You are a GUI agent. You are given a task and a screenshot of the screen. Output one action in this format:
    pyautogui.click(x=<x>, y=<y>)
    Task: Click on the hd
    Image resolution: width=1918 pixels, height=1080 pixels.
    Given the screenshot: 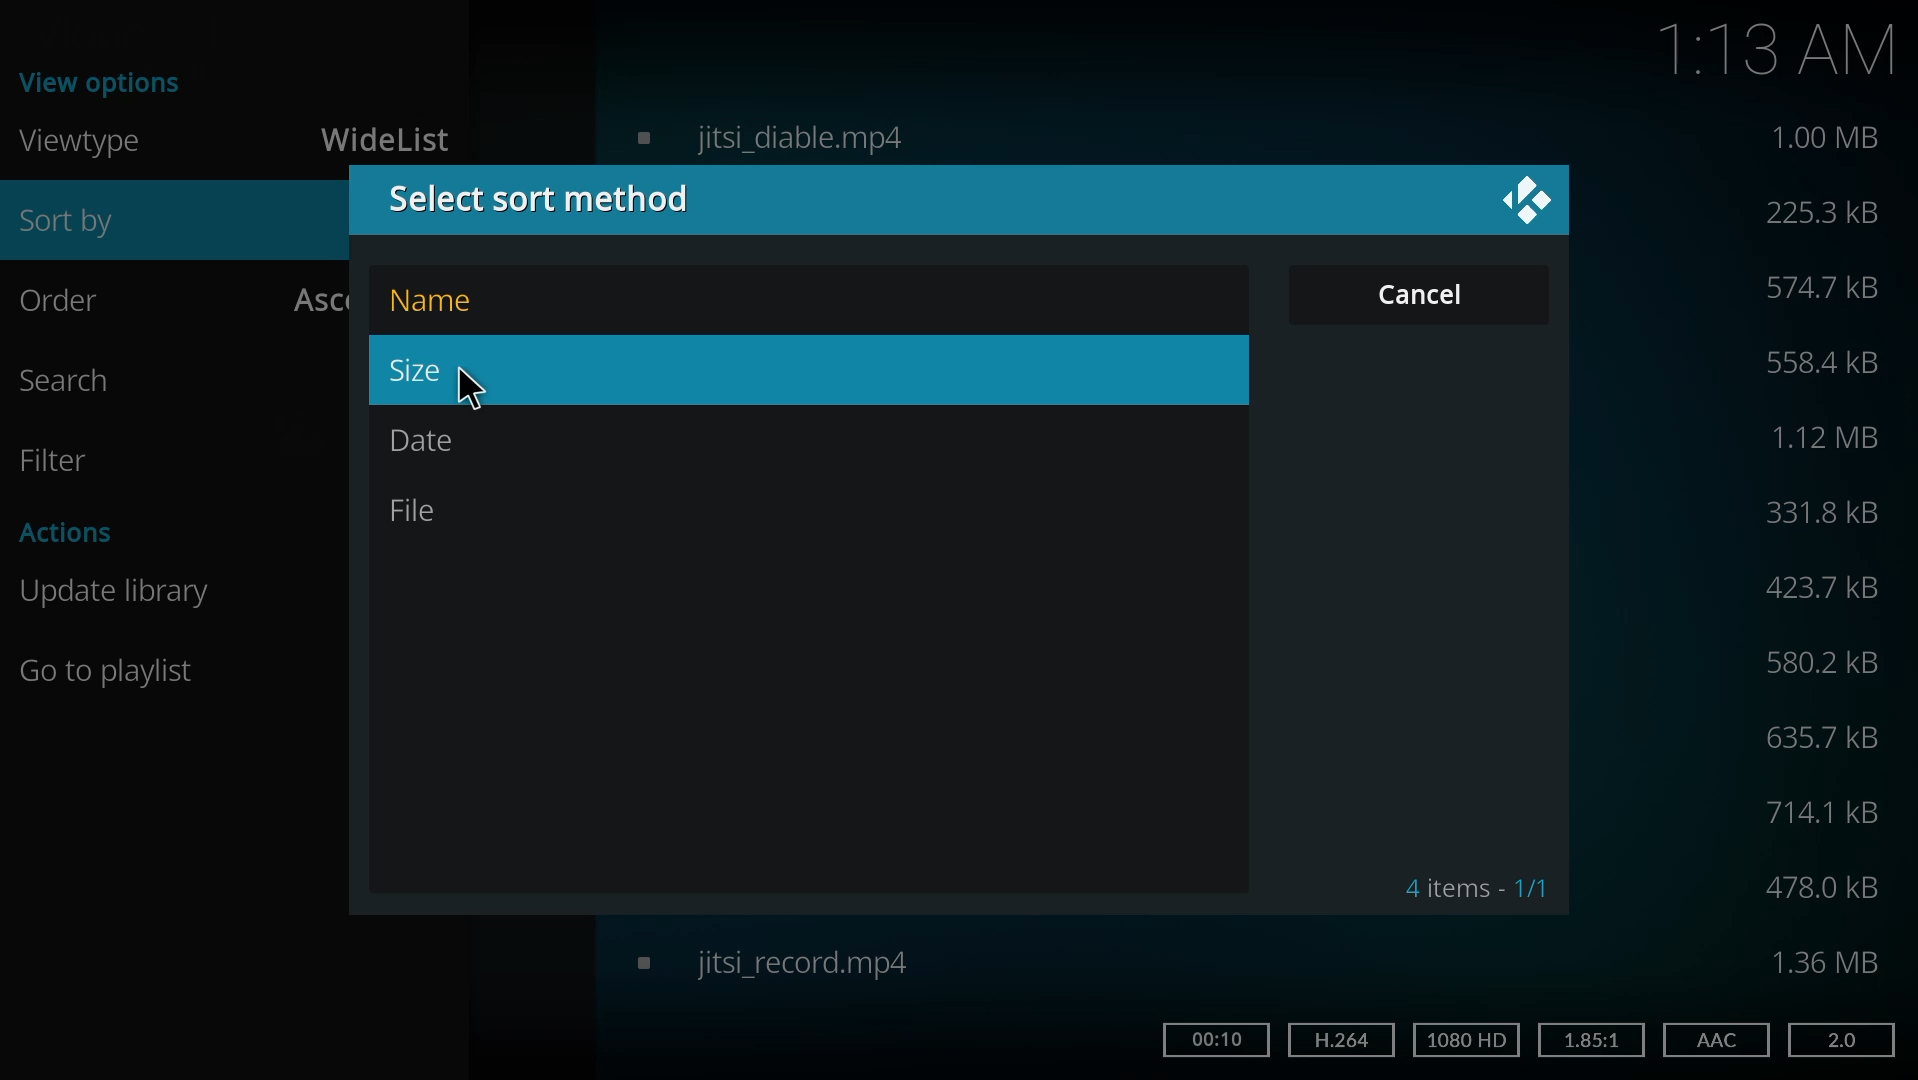 What is the action you would take?
    pyautogui.click(x=1463, y=1040)
    